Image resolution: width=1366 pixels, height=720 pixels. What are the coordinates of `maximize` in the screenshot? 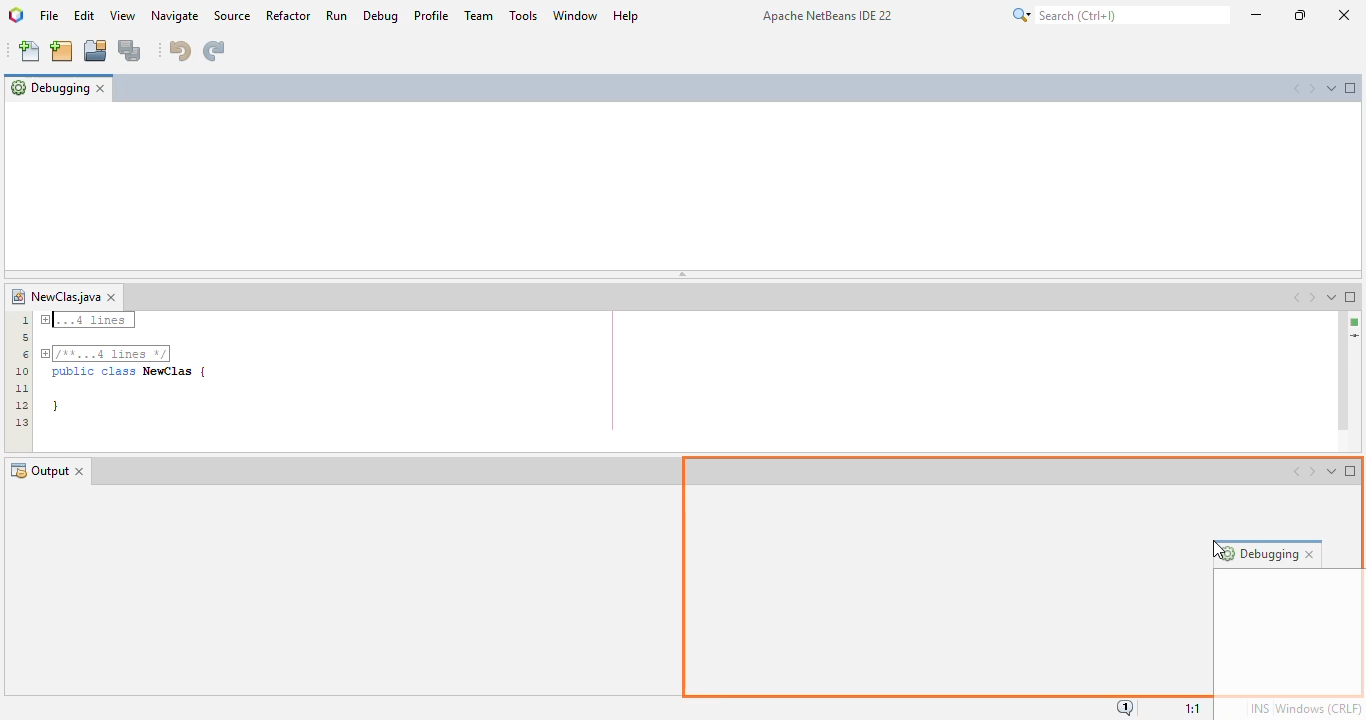 It's located at (1300, 15).